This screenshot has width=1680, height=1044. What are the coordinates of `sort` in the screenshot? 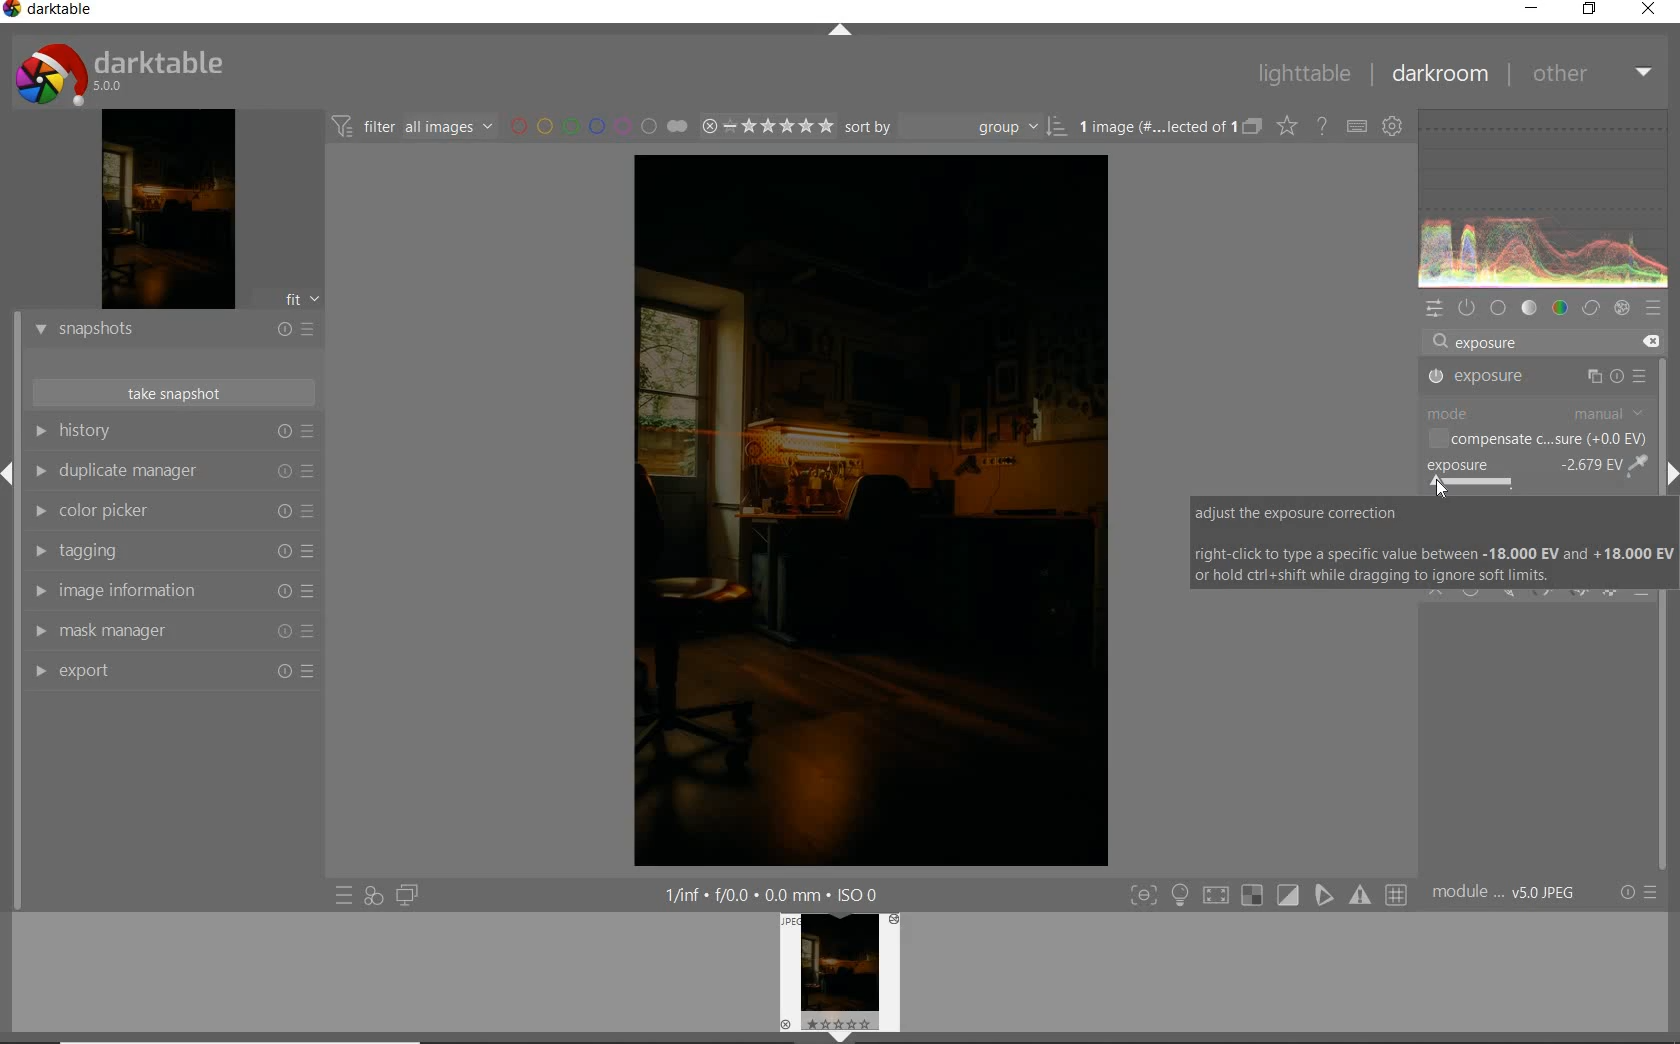 It's located at (954, 128).